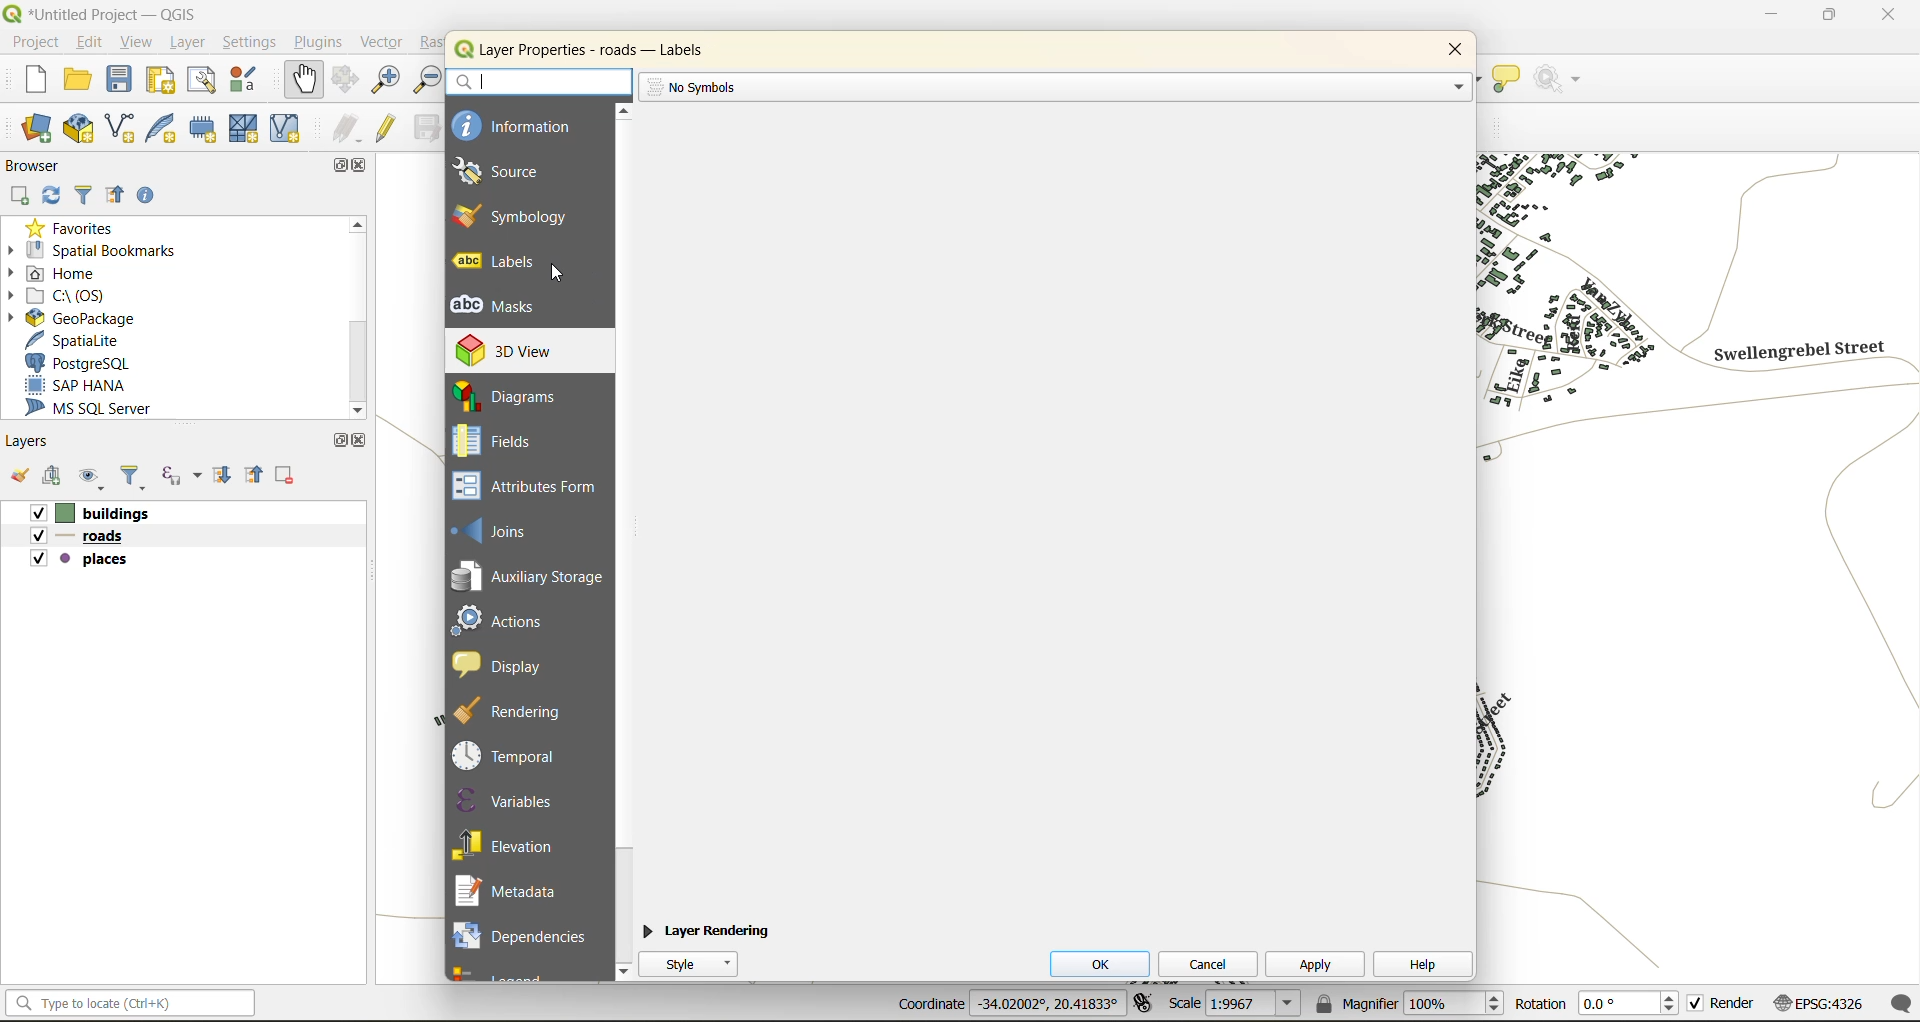 Image resolution: width=1920 pixels, height=1022 pixels. What do you see at coordinates (1008, 1004) in the screenshot?
I see `coordinates` at bounding box center [1008, 1004].